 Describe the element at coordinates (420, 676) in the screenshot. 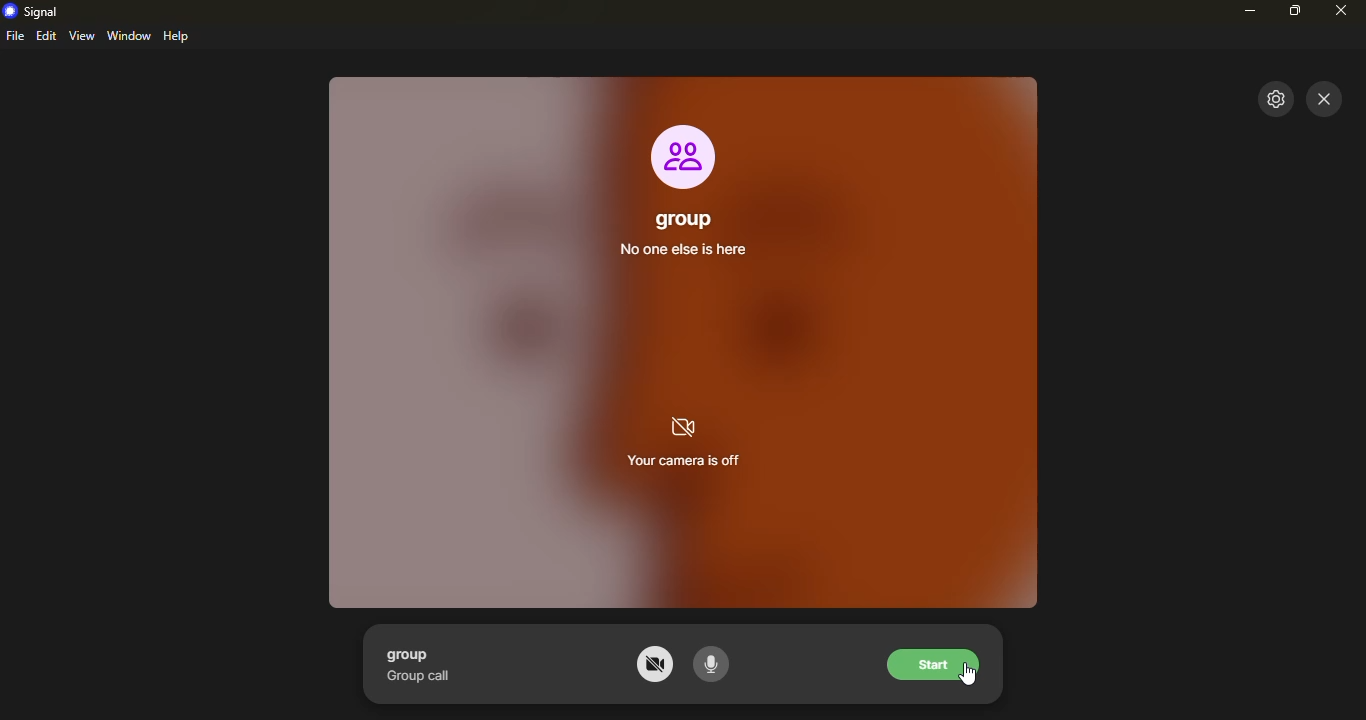

I see `Group call` at that location.